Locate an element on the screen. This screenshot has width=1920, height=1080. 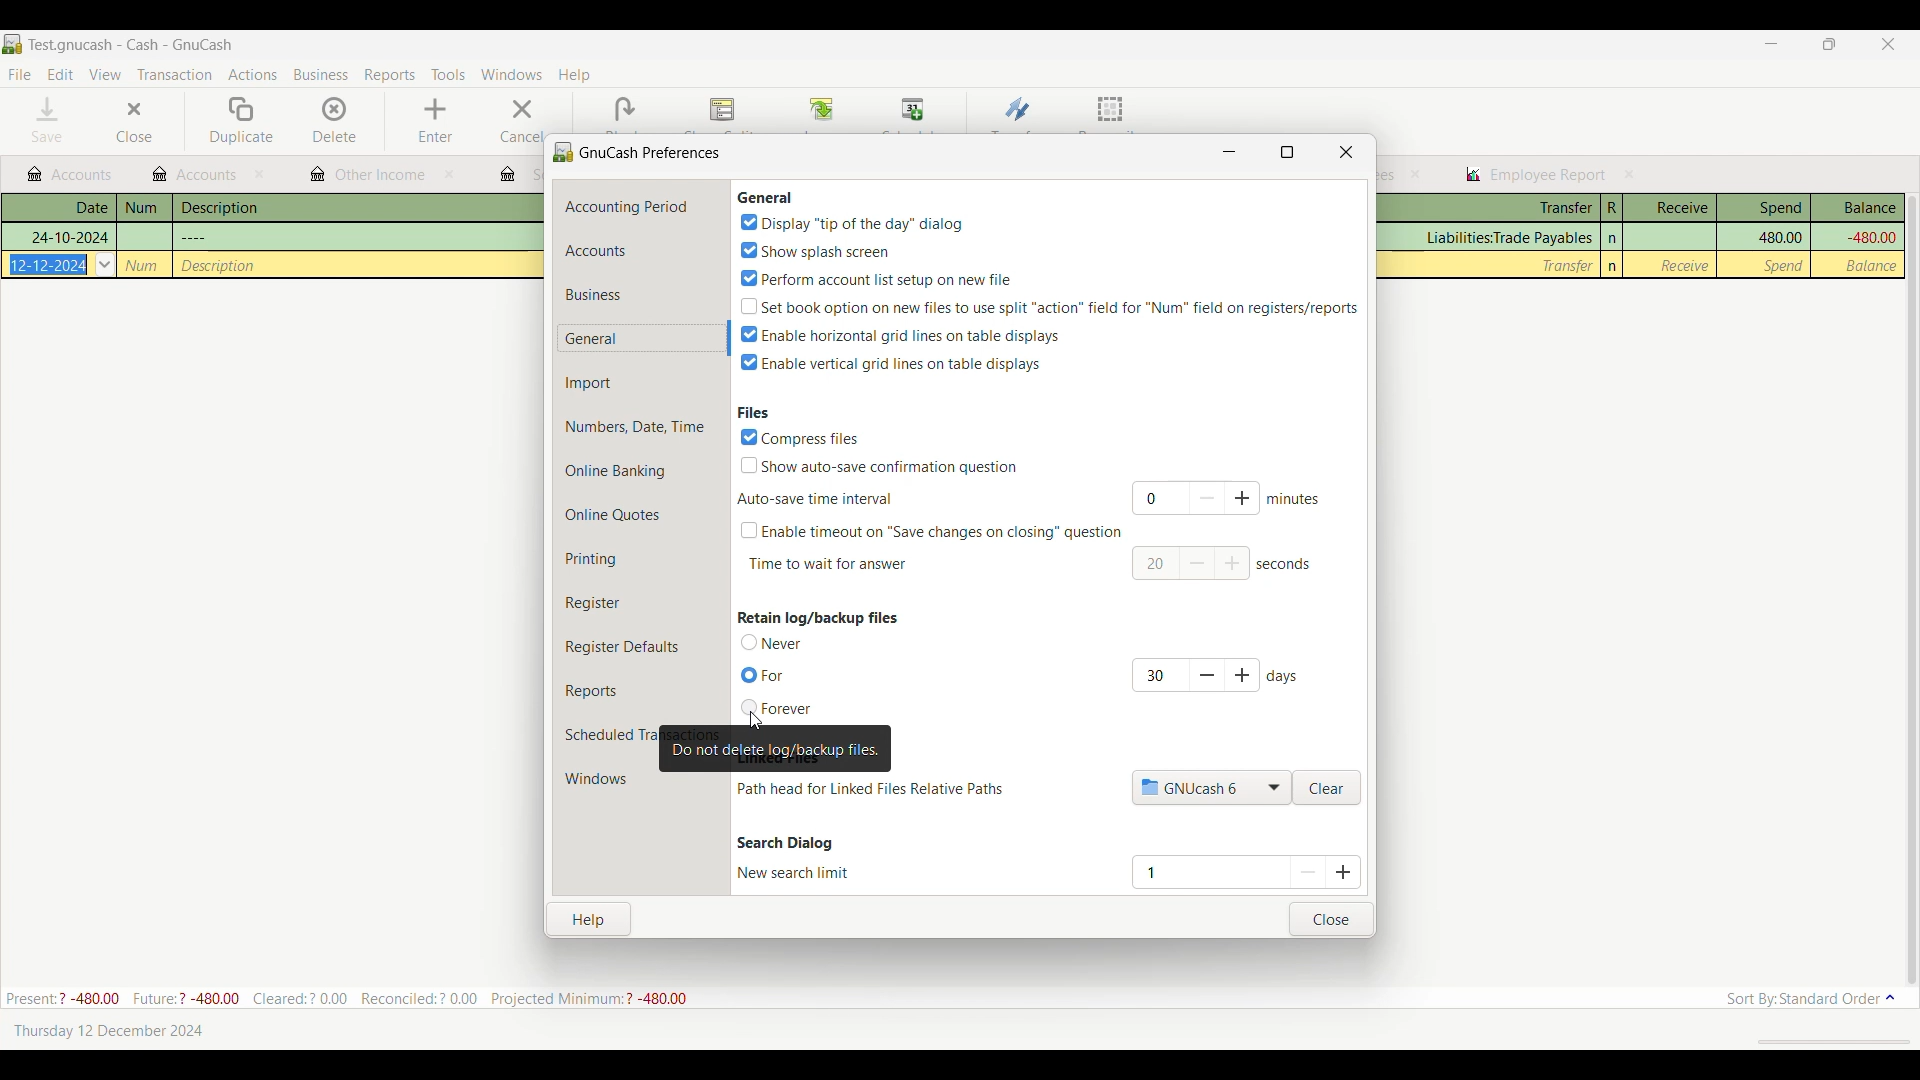
Online banking is located at coordinates (641, 471).